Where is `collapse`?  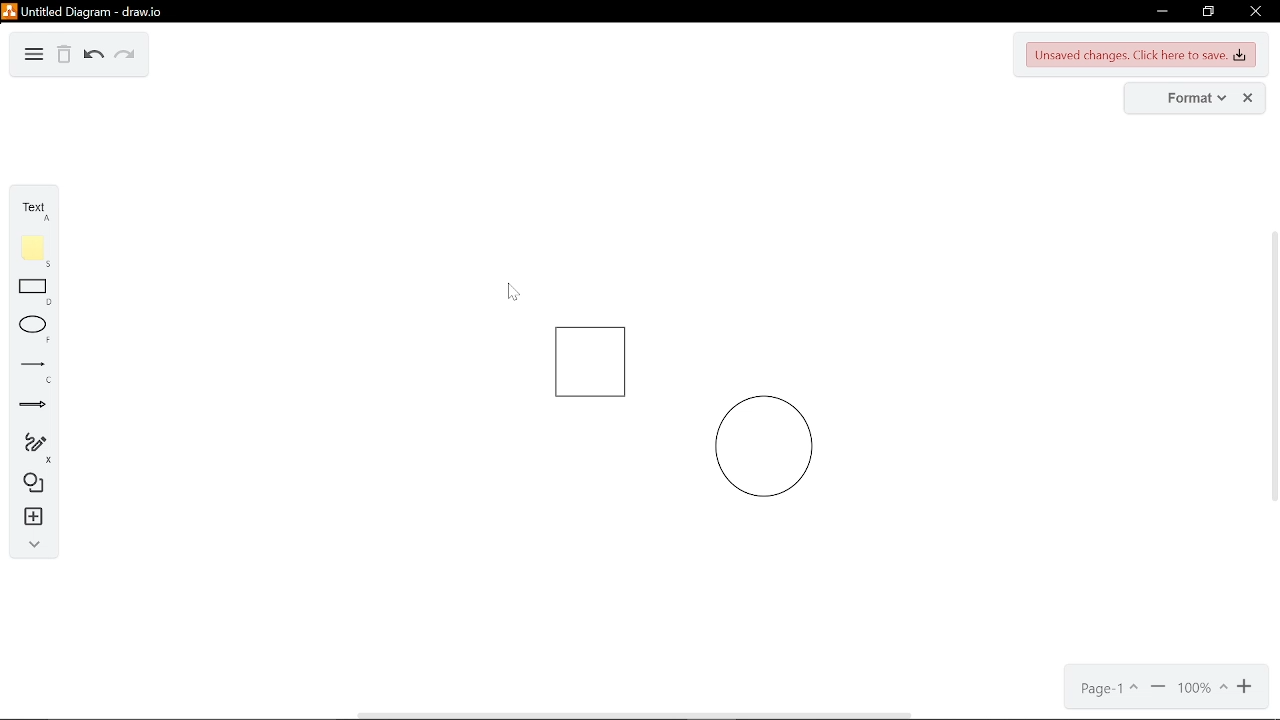
collapse is located at coordinates (31, 548).